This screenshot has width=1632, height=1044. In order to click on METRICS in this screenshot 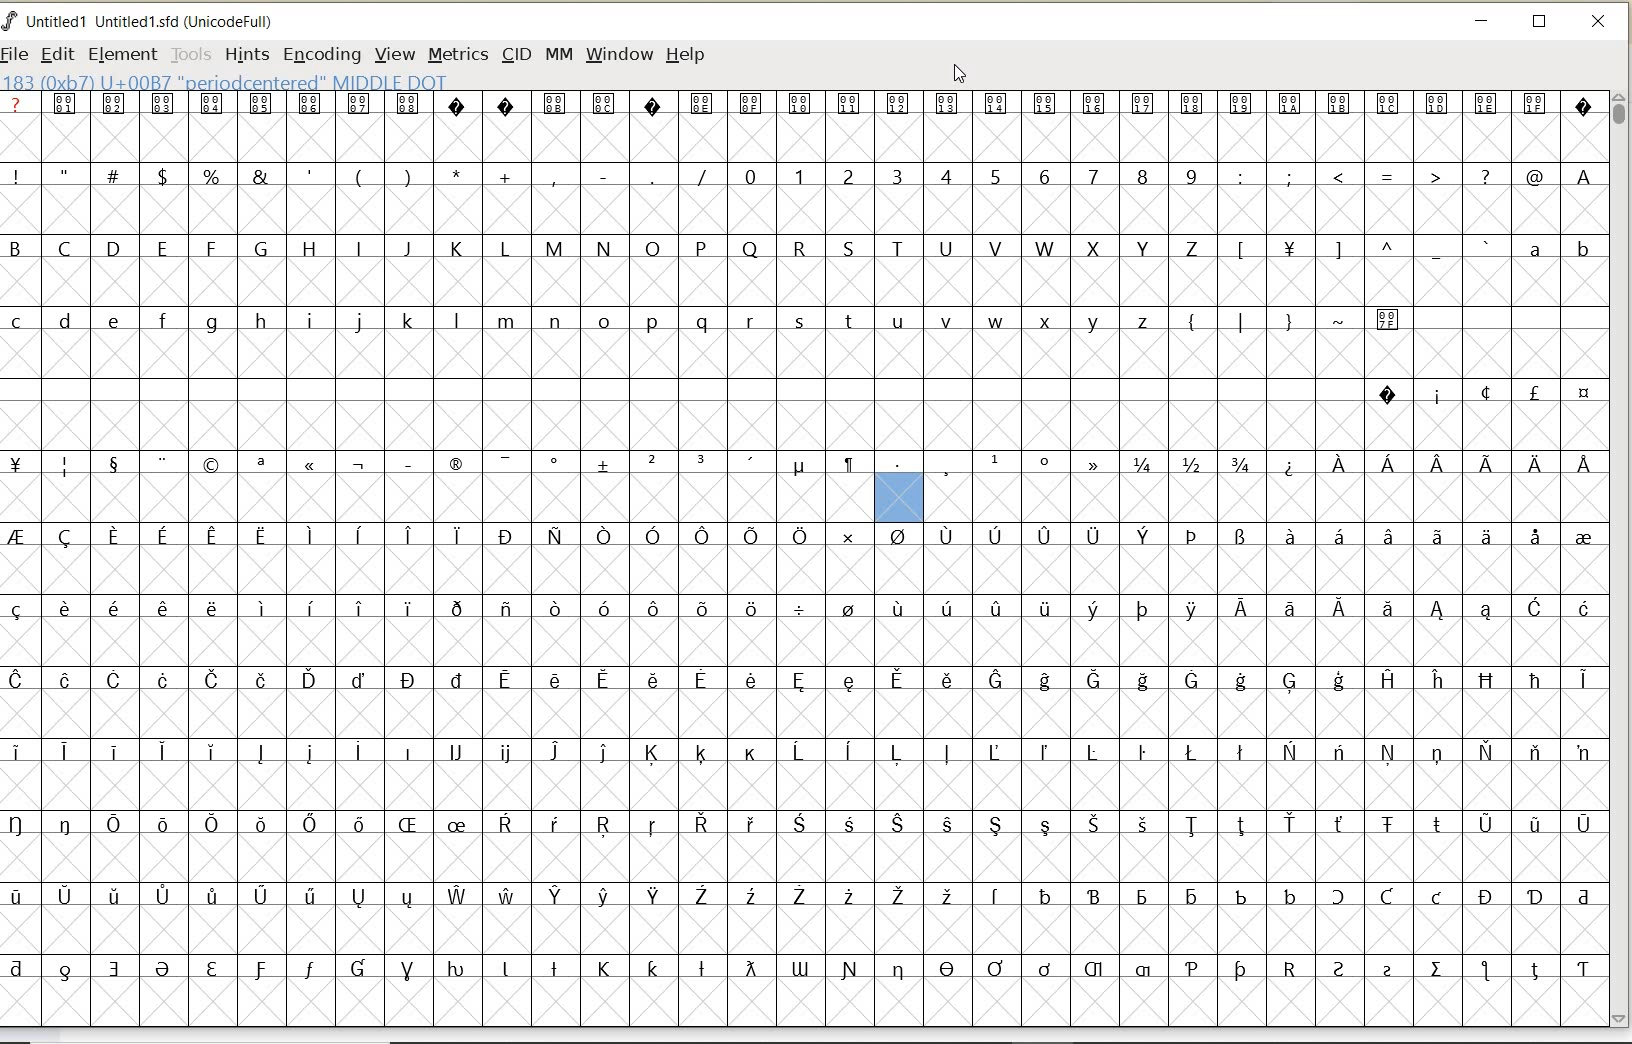, I will do `click(457, 56)`.